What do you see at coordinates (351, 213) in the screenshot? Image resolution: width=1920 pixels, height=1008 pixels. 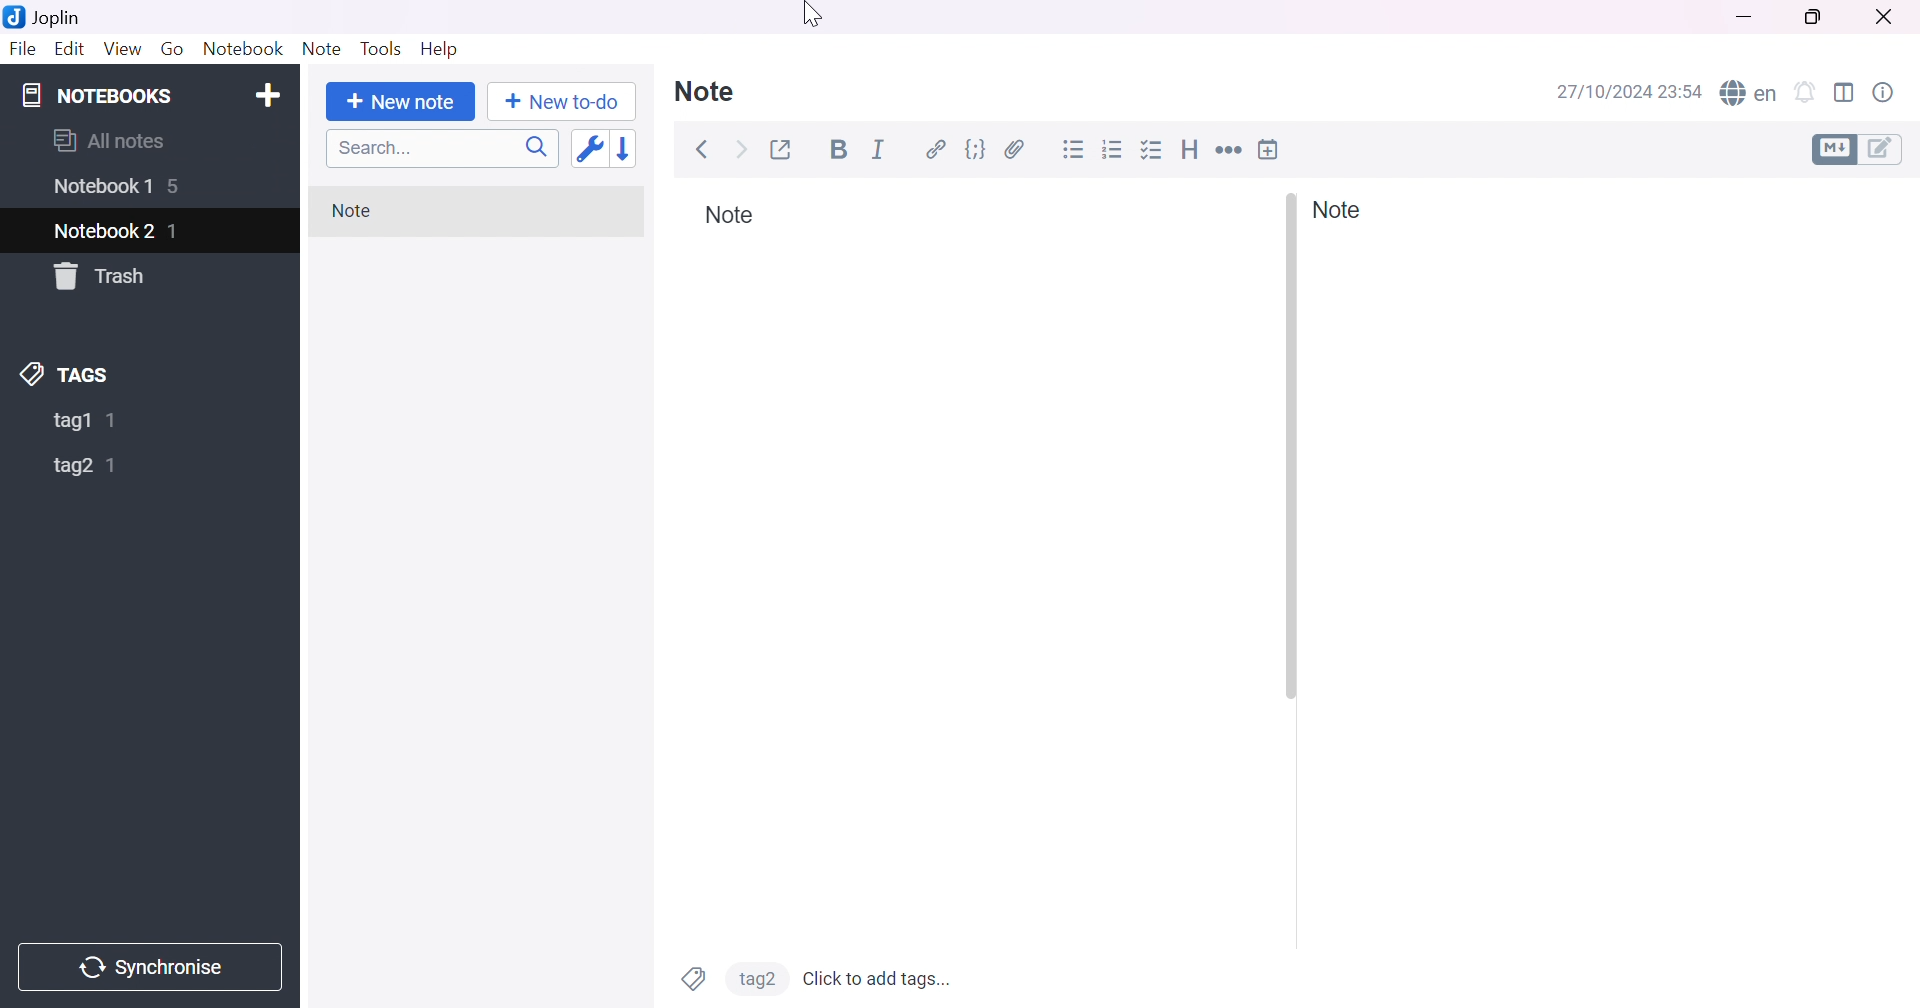 I see `Note` at bounding box center [351, 213].